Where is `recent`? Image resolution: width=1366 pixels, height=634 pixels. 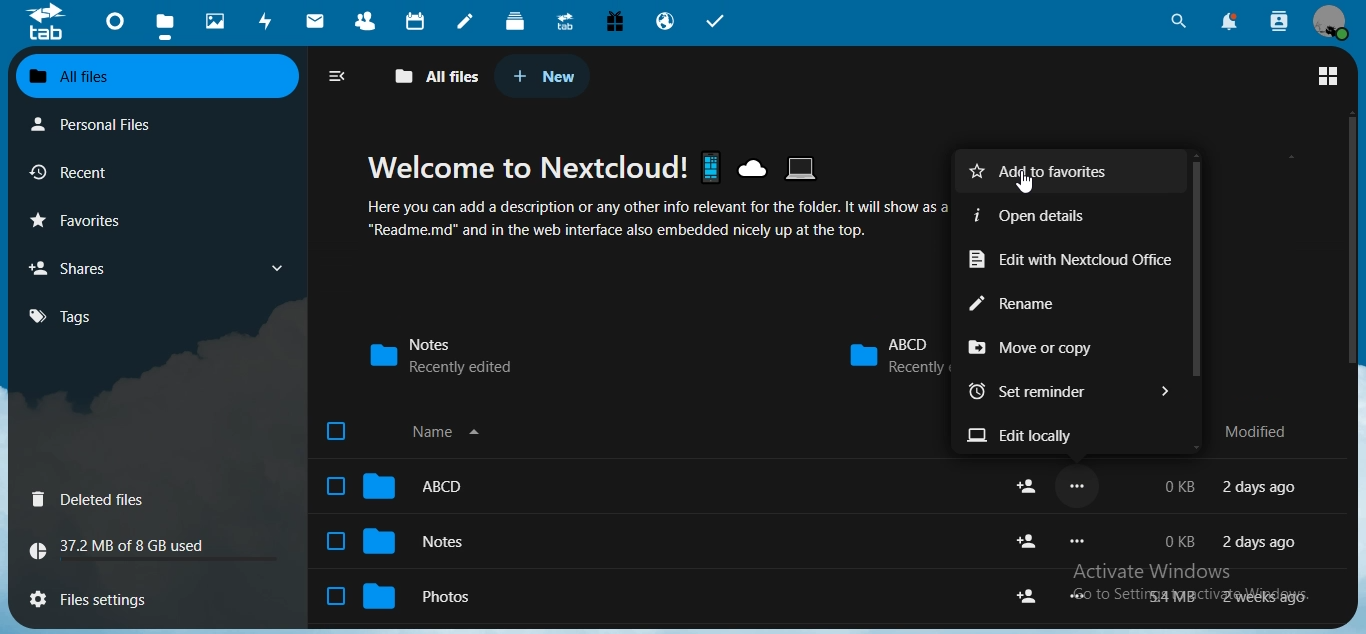
recent is located at coordinates (71, 171).